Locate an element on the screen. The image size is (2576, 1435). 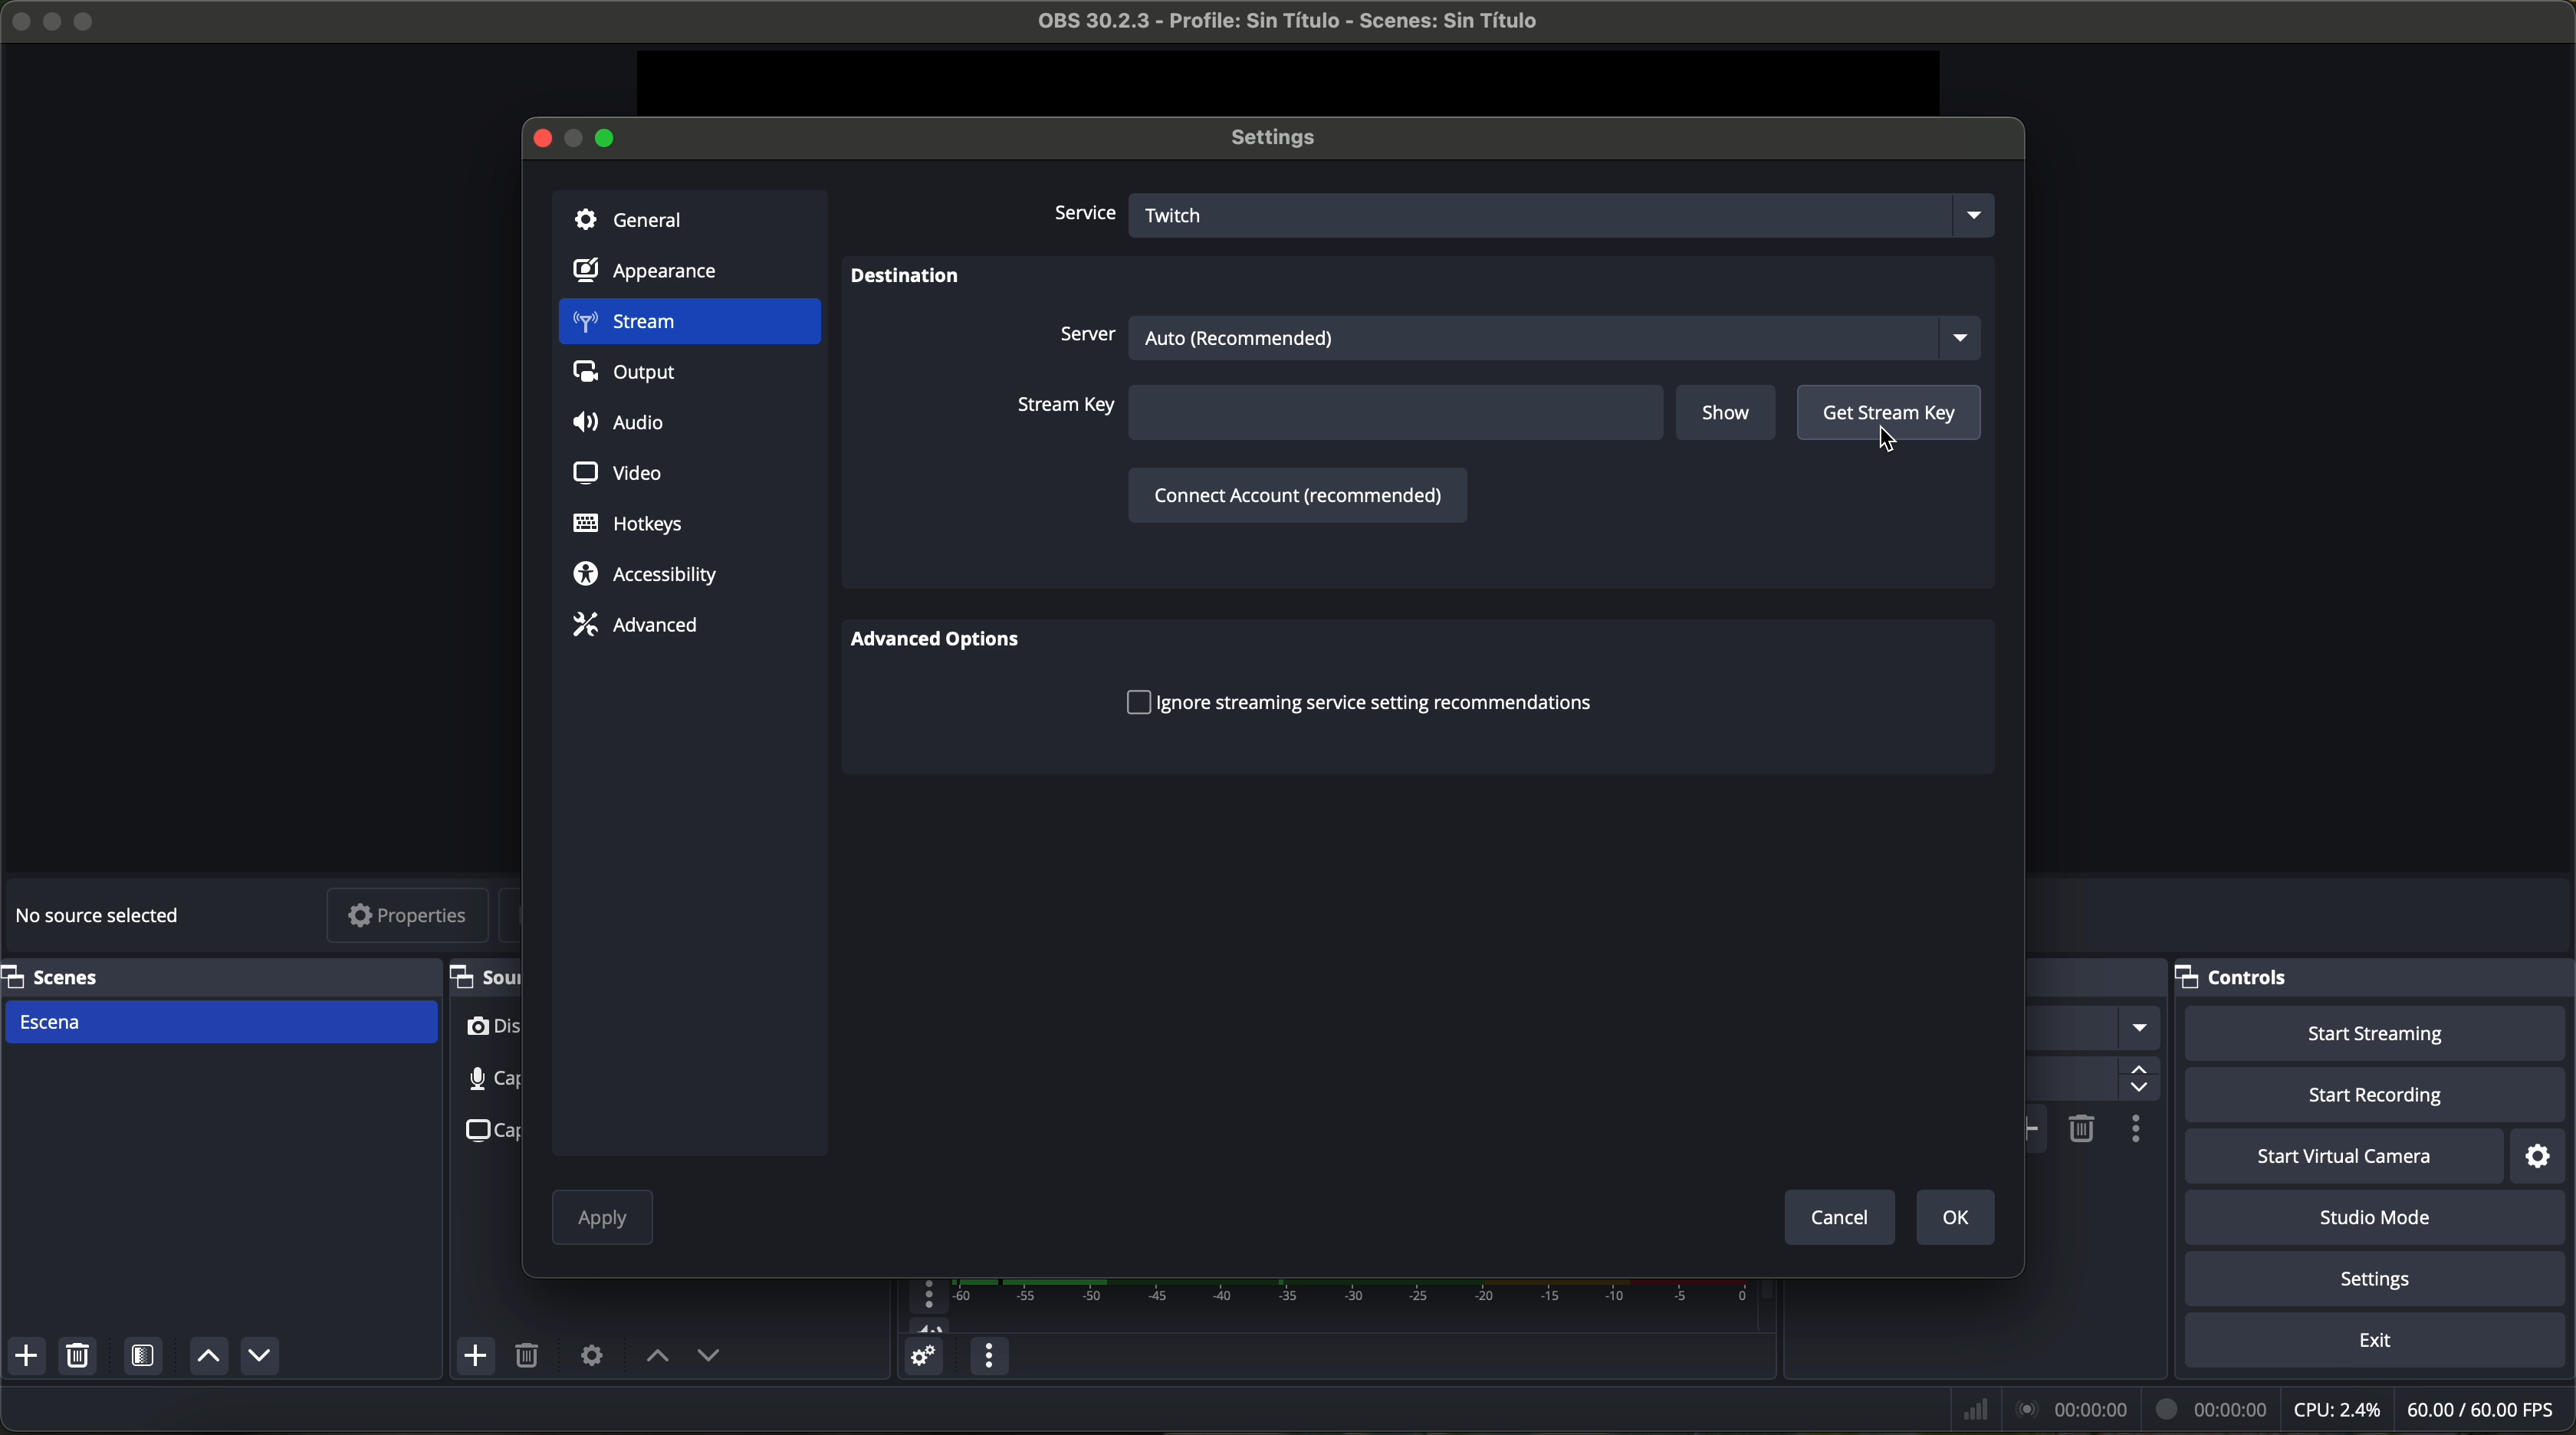
Twitch is located at coordinates (1568, 213).